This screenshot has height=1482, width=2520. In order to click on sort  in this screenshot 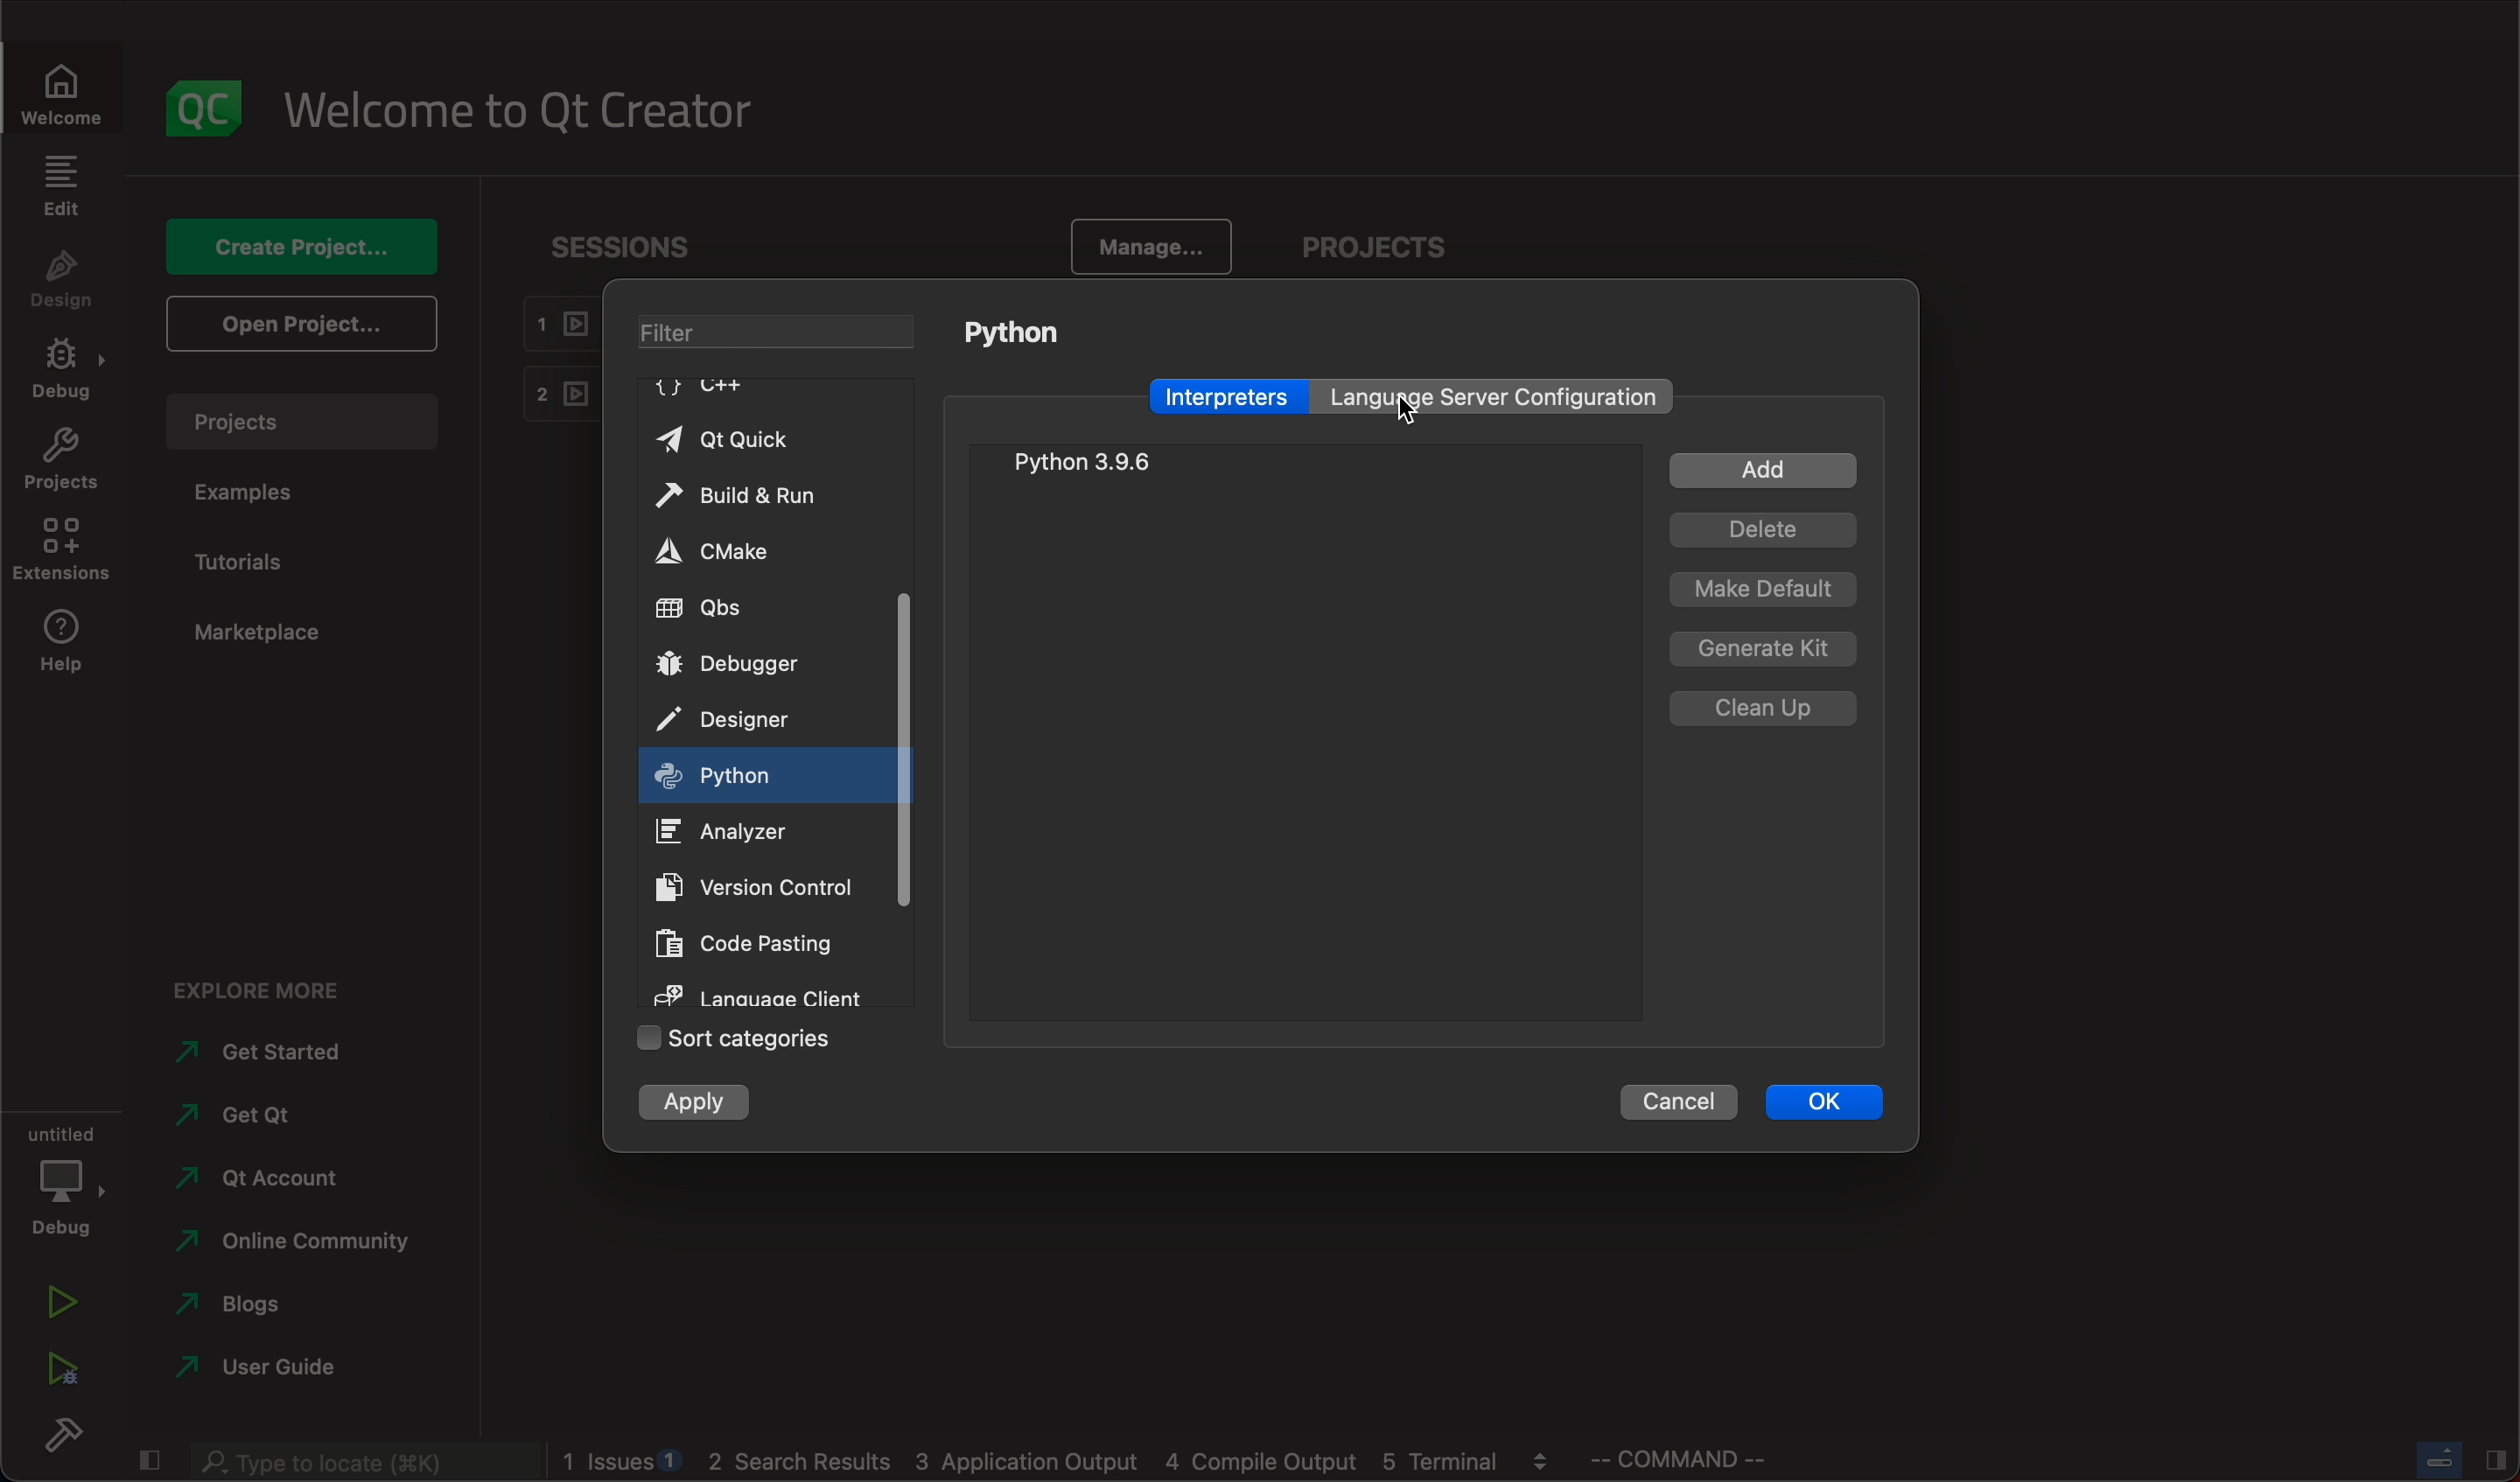, I will do `click(738, 1038)`.